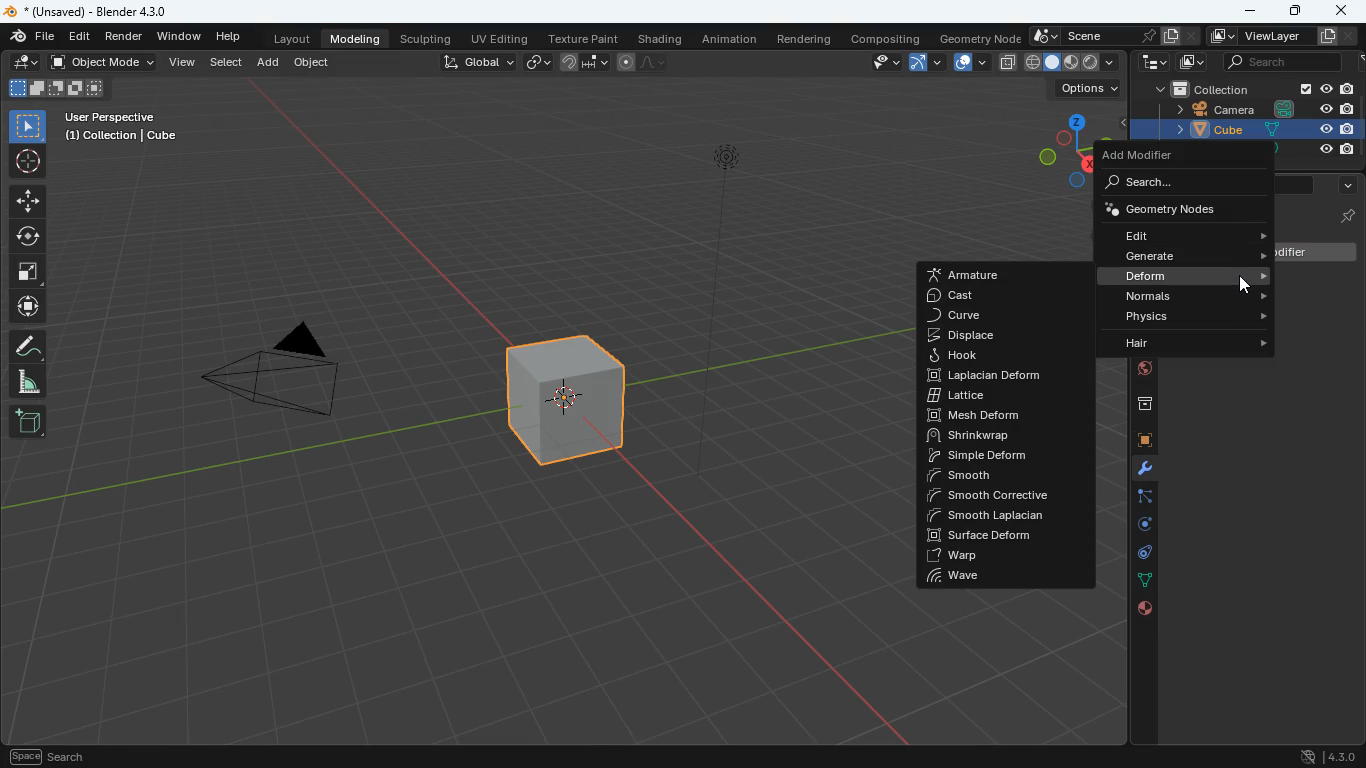 The width and height of the screenshot is (1366, 768). Describe the element at coordinates (1287, 61) in the screenshot. I see `seaarch` at that location.